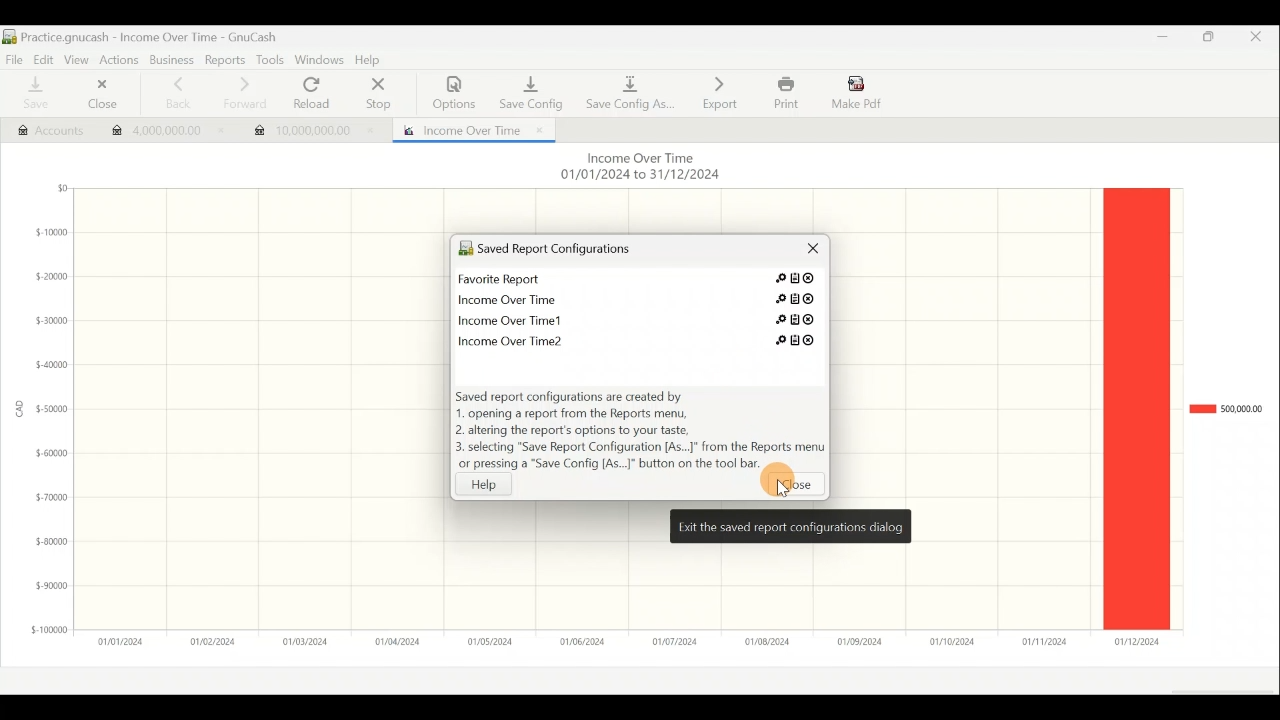 This screenshot has width=1280, height=720. I want to click on Accounts, so click(41, 128).